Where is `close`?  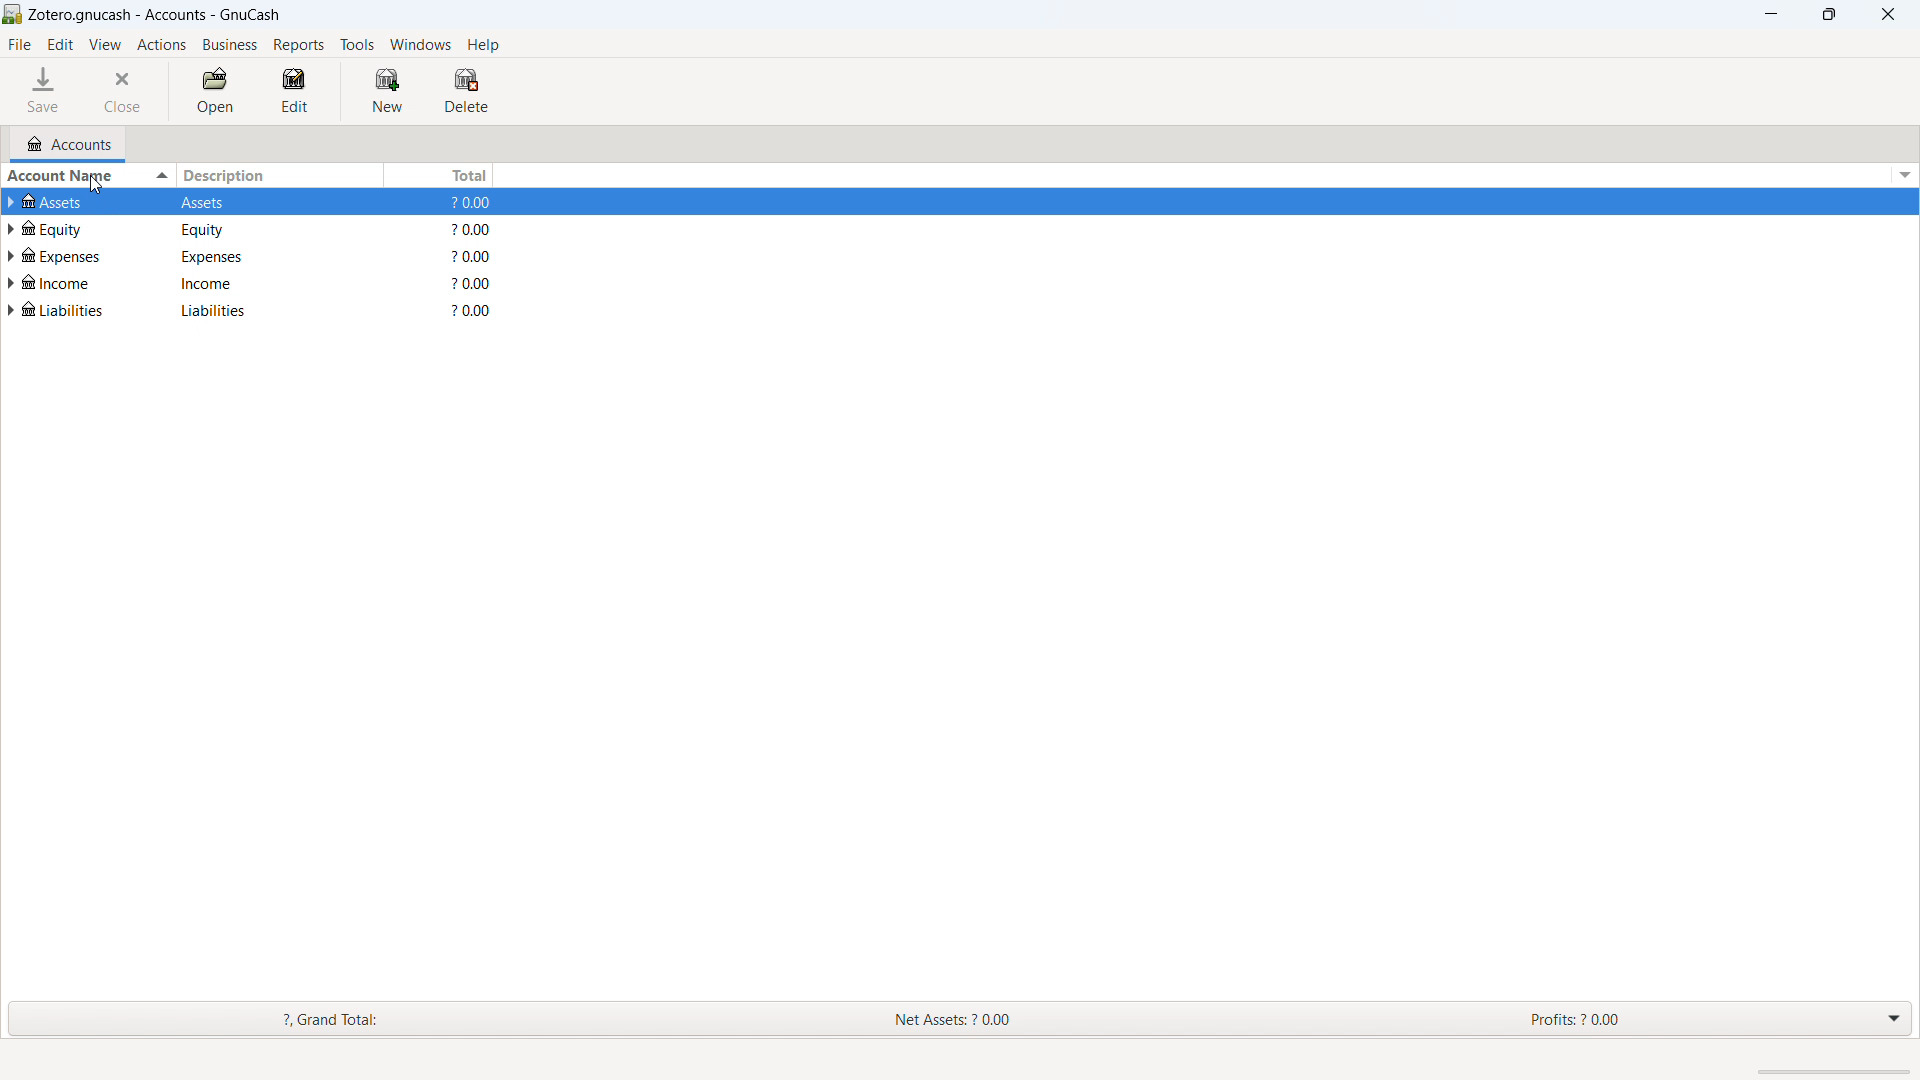
close is located at coordinates (126, 89).